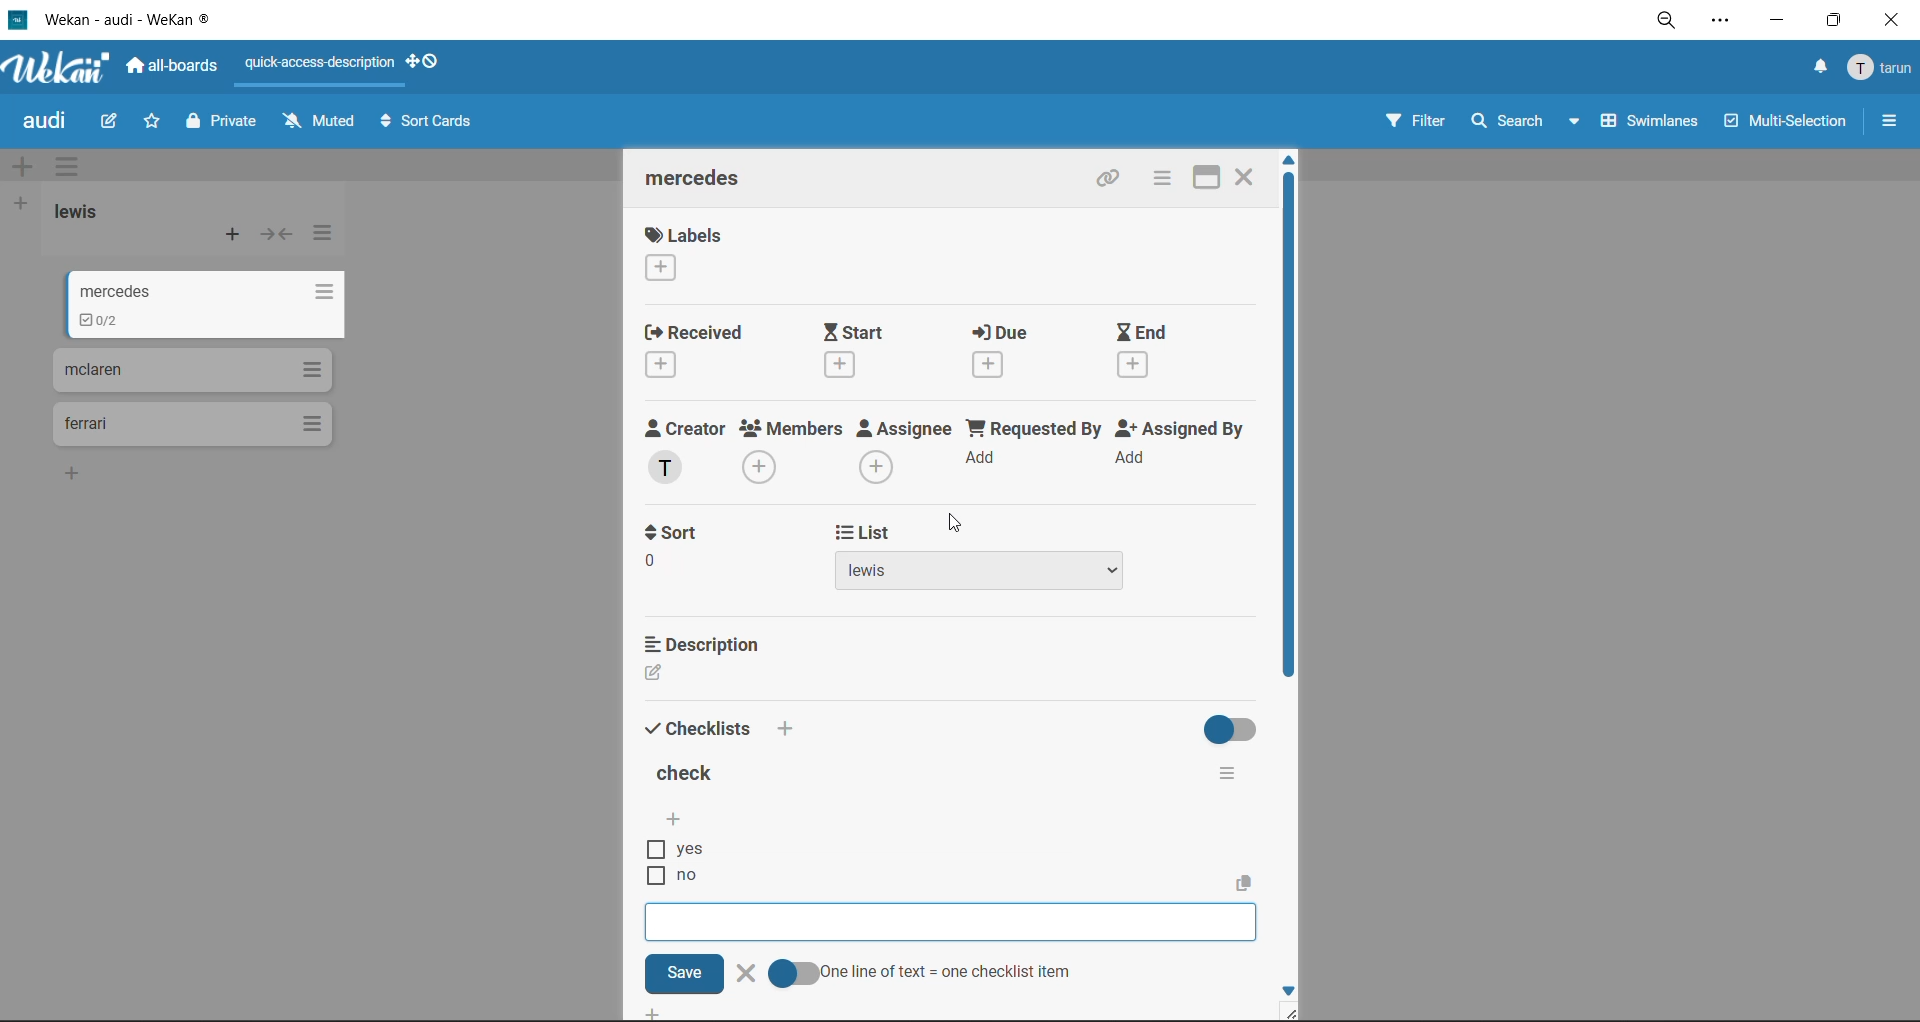 This screenshot has height=1022, width=1920. Describe the element at coordinates (1829, 26) in the screenshot. I see `maximize` at that location.